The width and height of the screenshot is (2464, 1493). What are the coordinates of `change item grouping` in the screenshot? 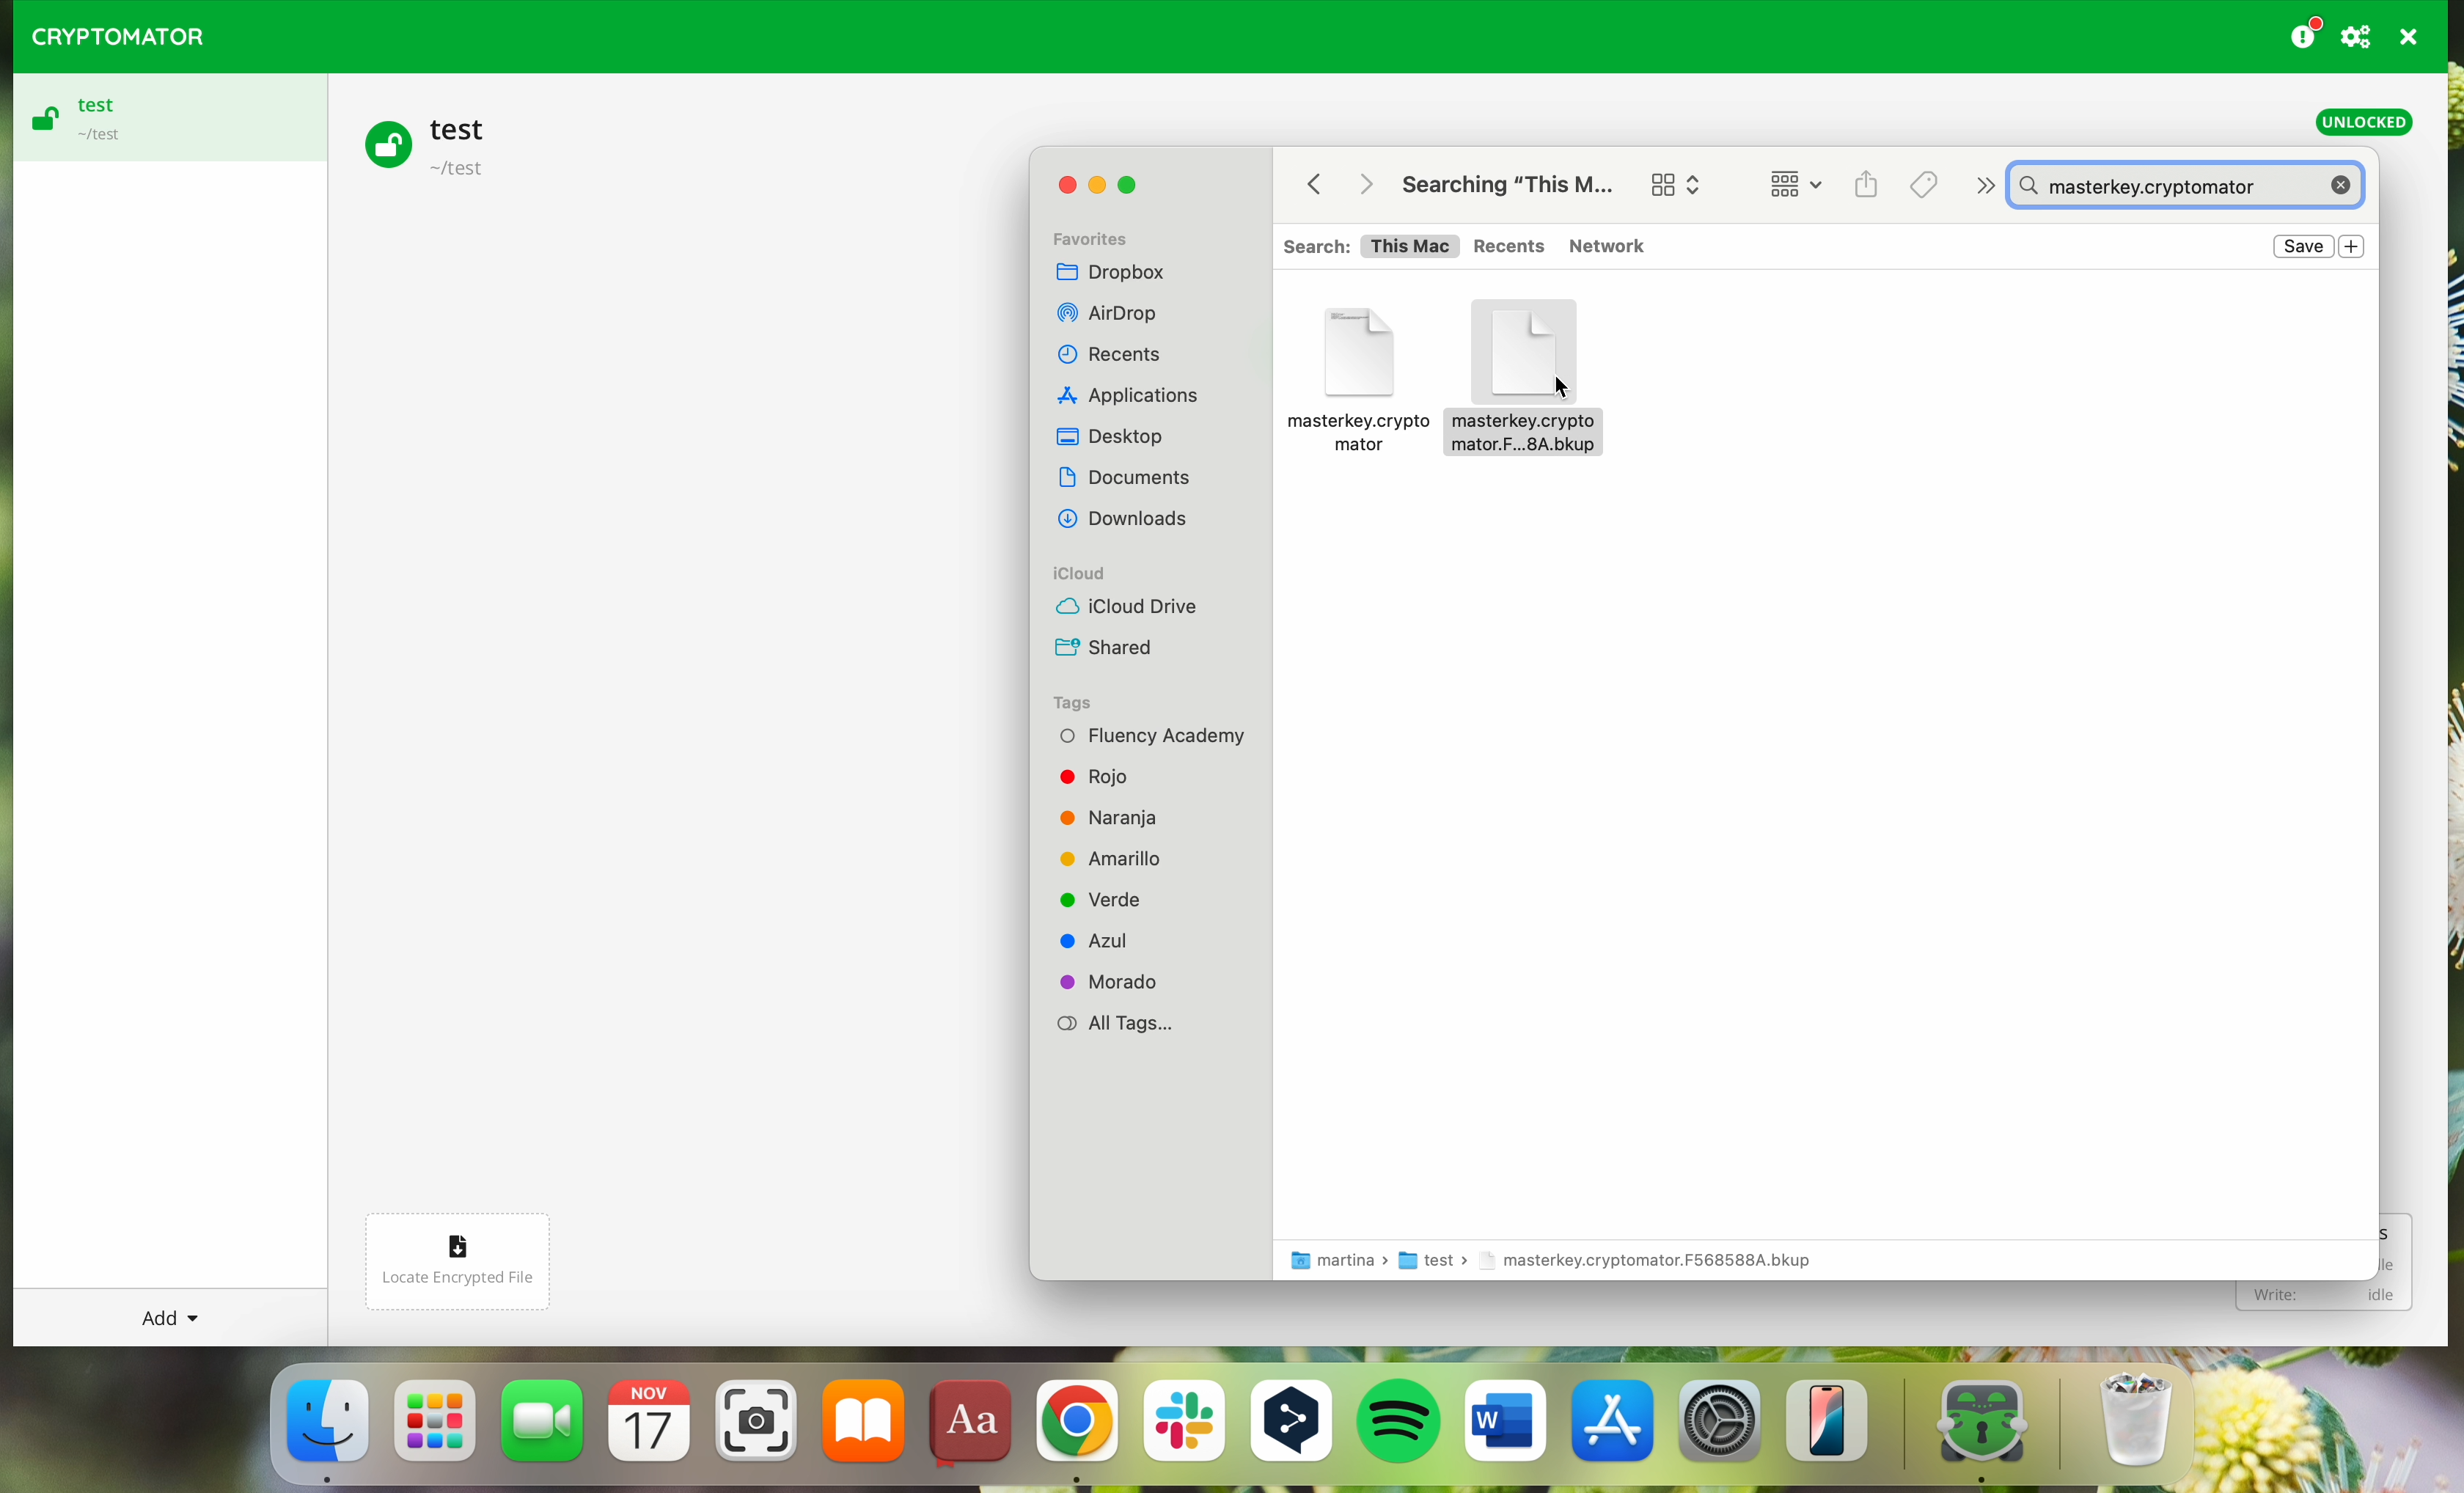 It's located at (1802, 187).